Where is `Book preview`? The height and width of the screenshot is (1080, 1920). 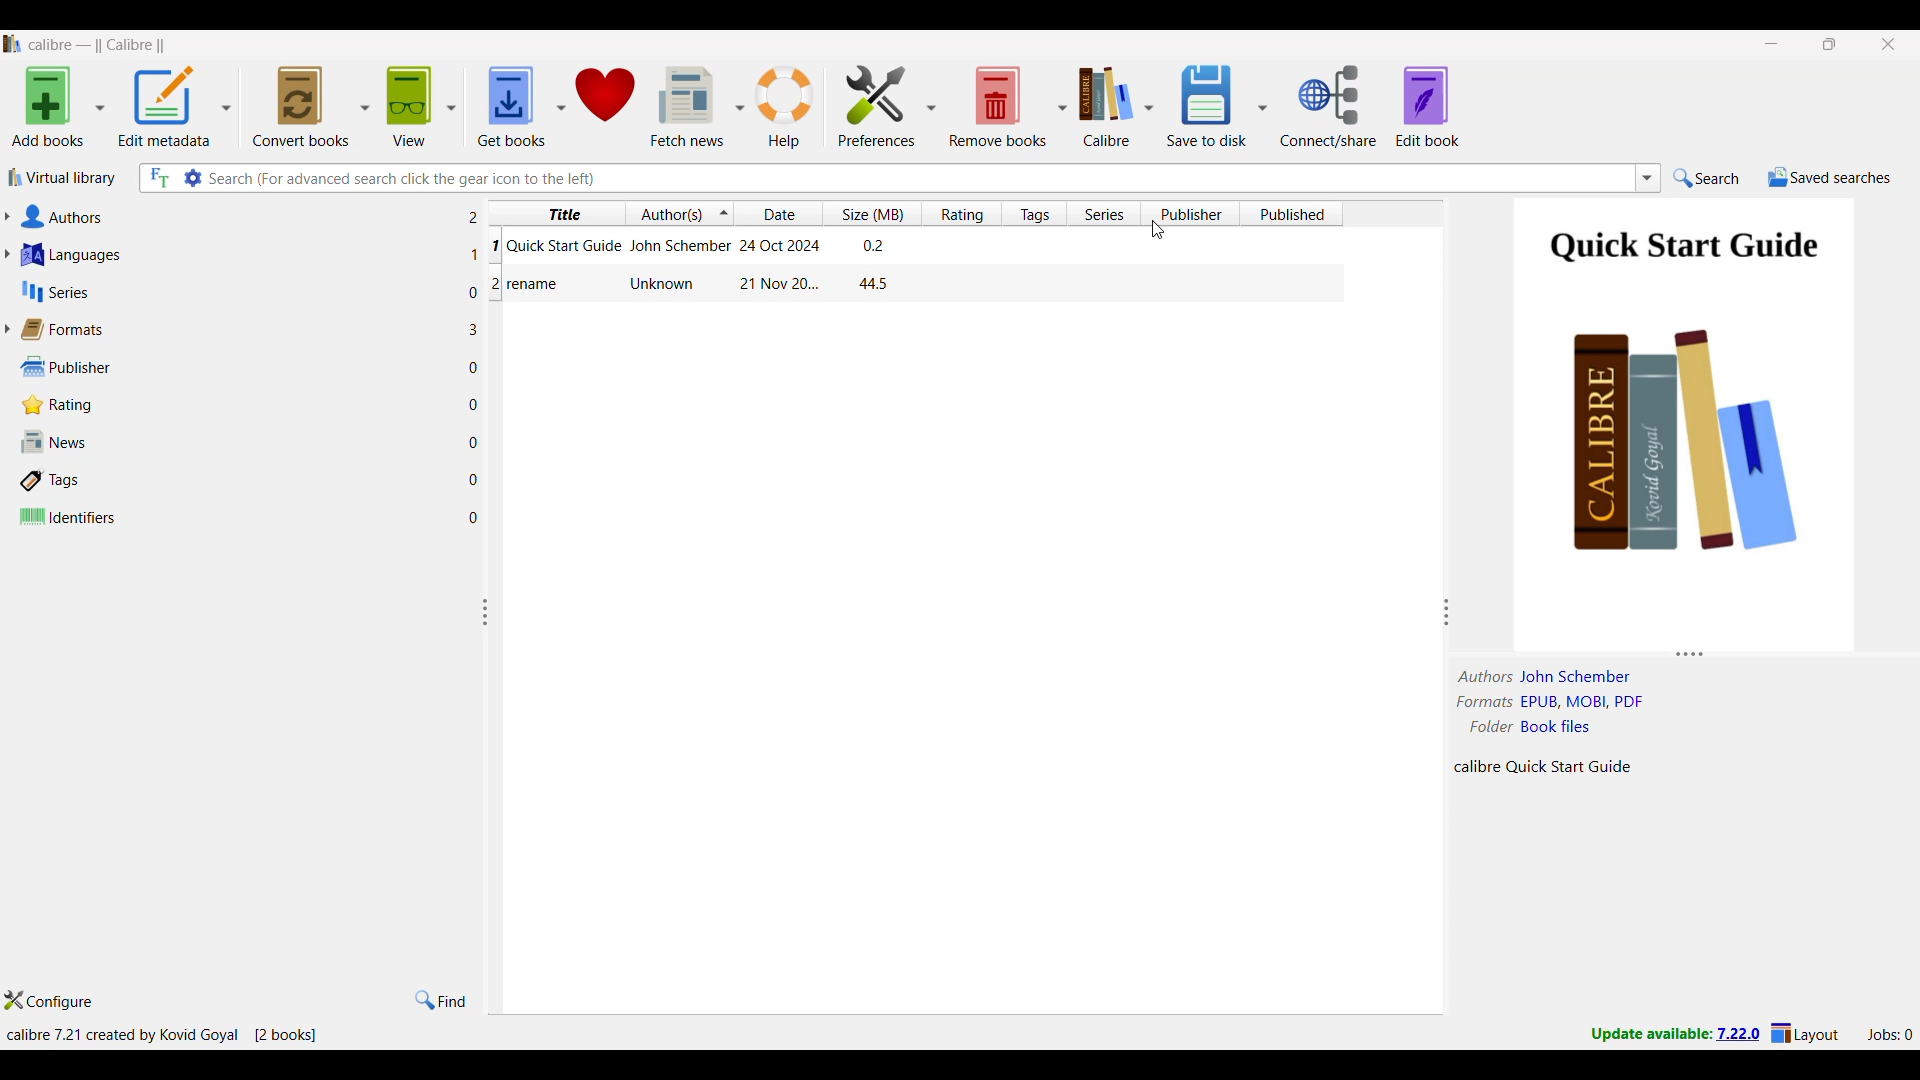
Book preview is located at coordinates (1689, 422).